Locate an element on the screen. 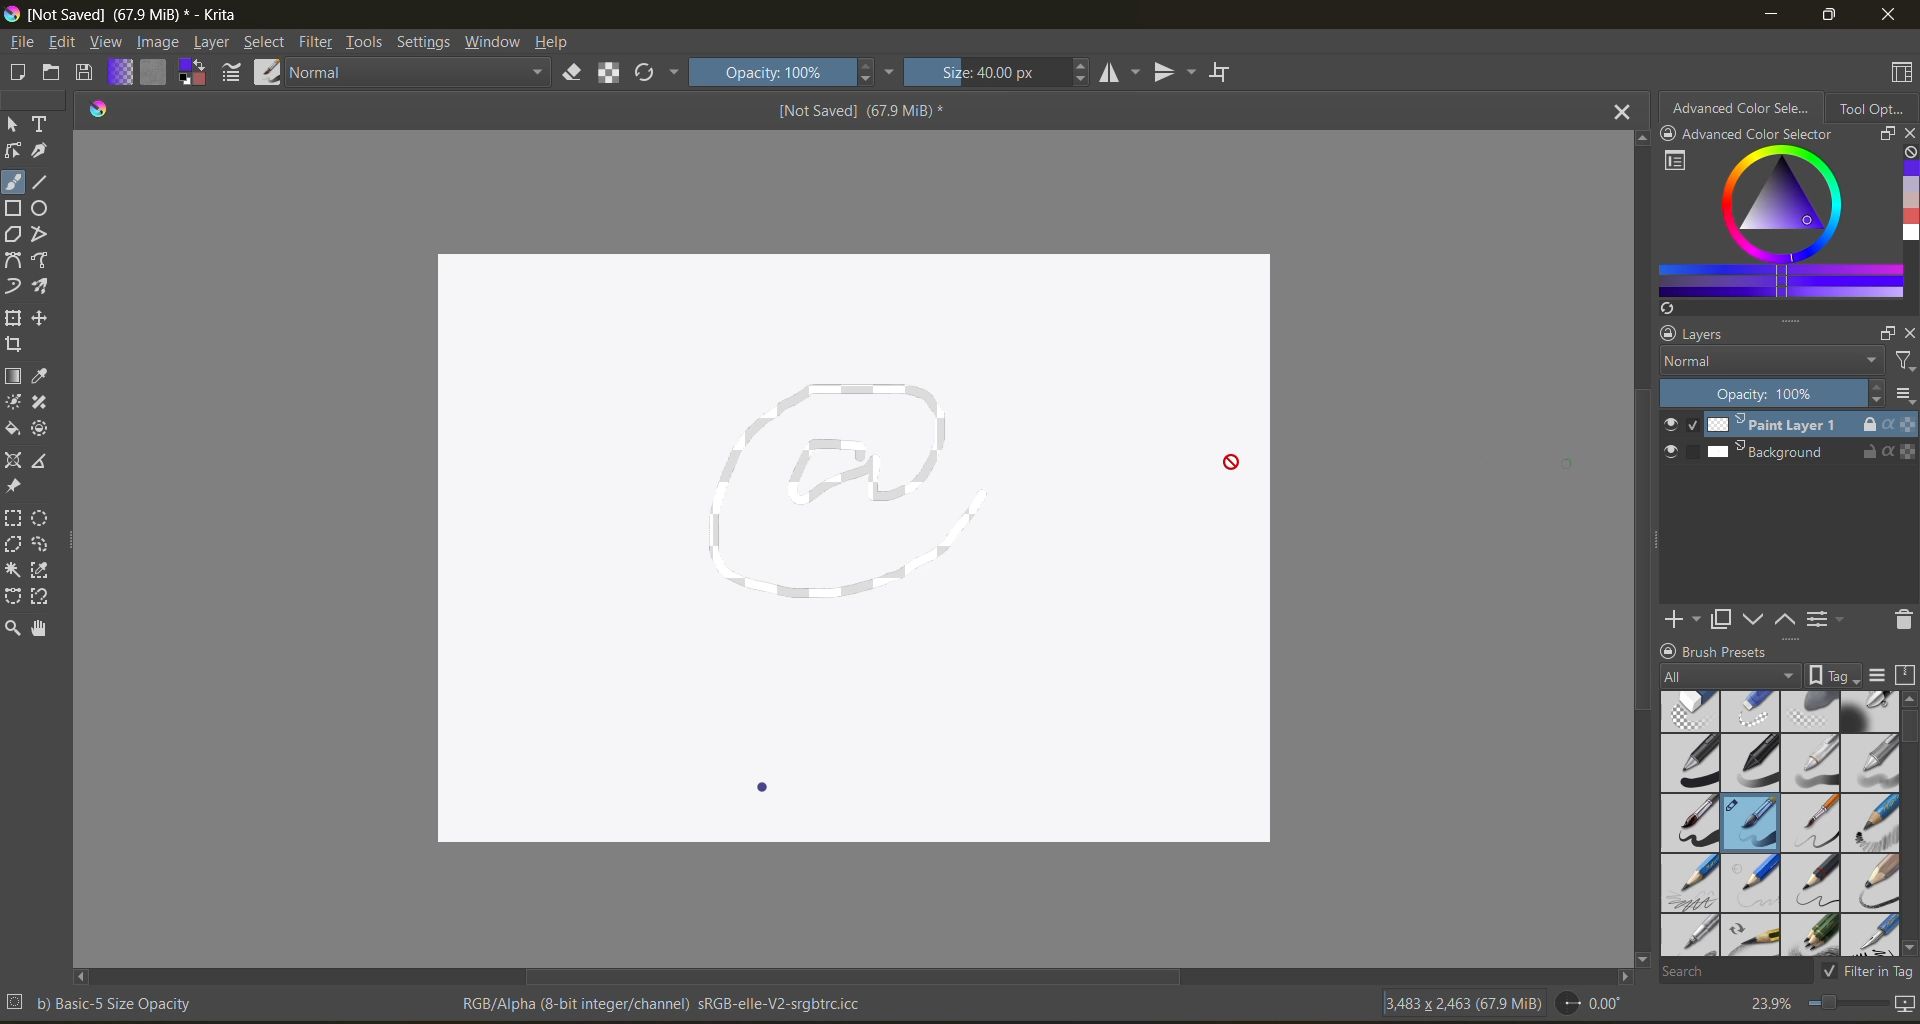 The width and height of the screenshot is (1920, 1024). canvas is located at coordinates (855, 549).